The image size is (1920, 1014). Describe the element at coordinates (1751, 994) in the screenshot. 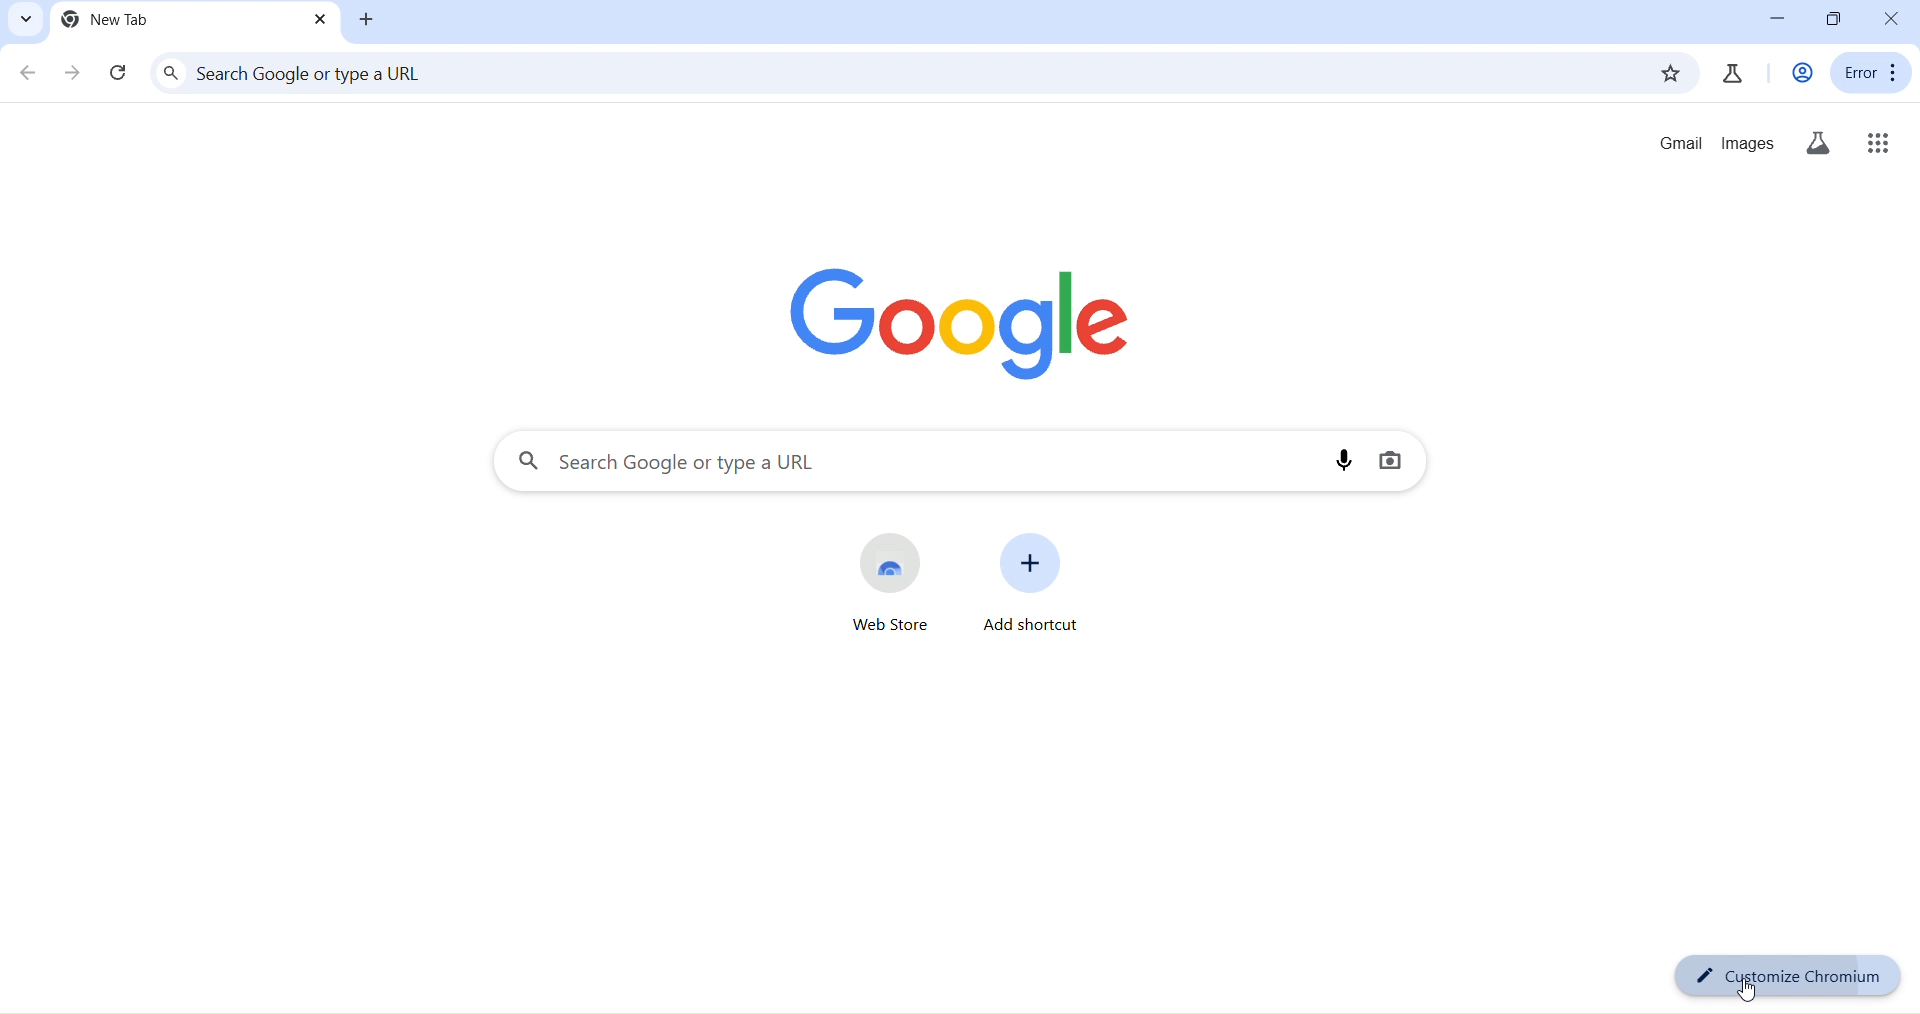

I see `cursor` at that location.